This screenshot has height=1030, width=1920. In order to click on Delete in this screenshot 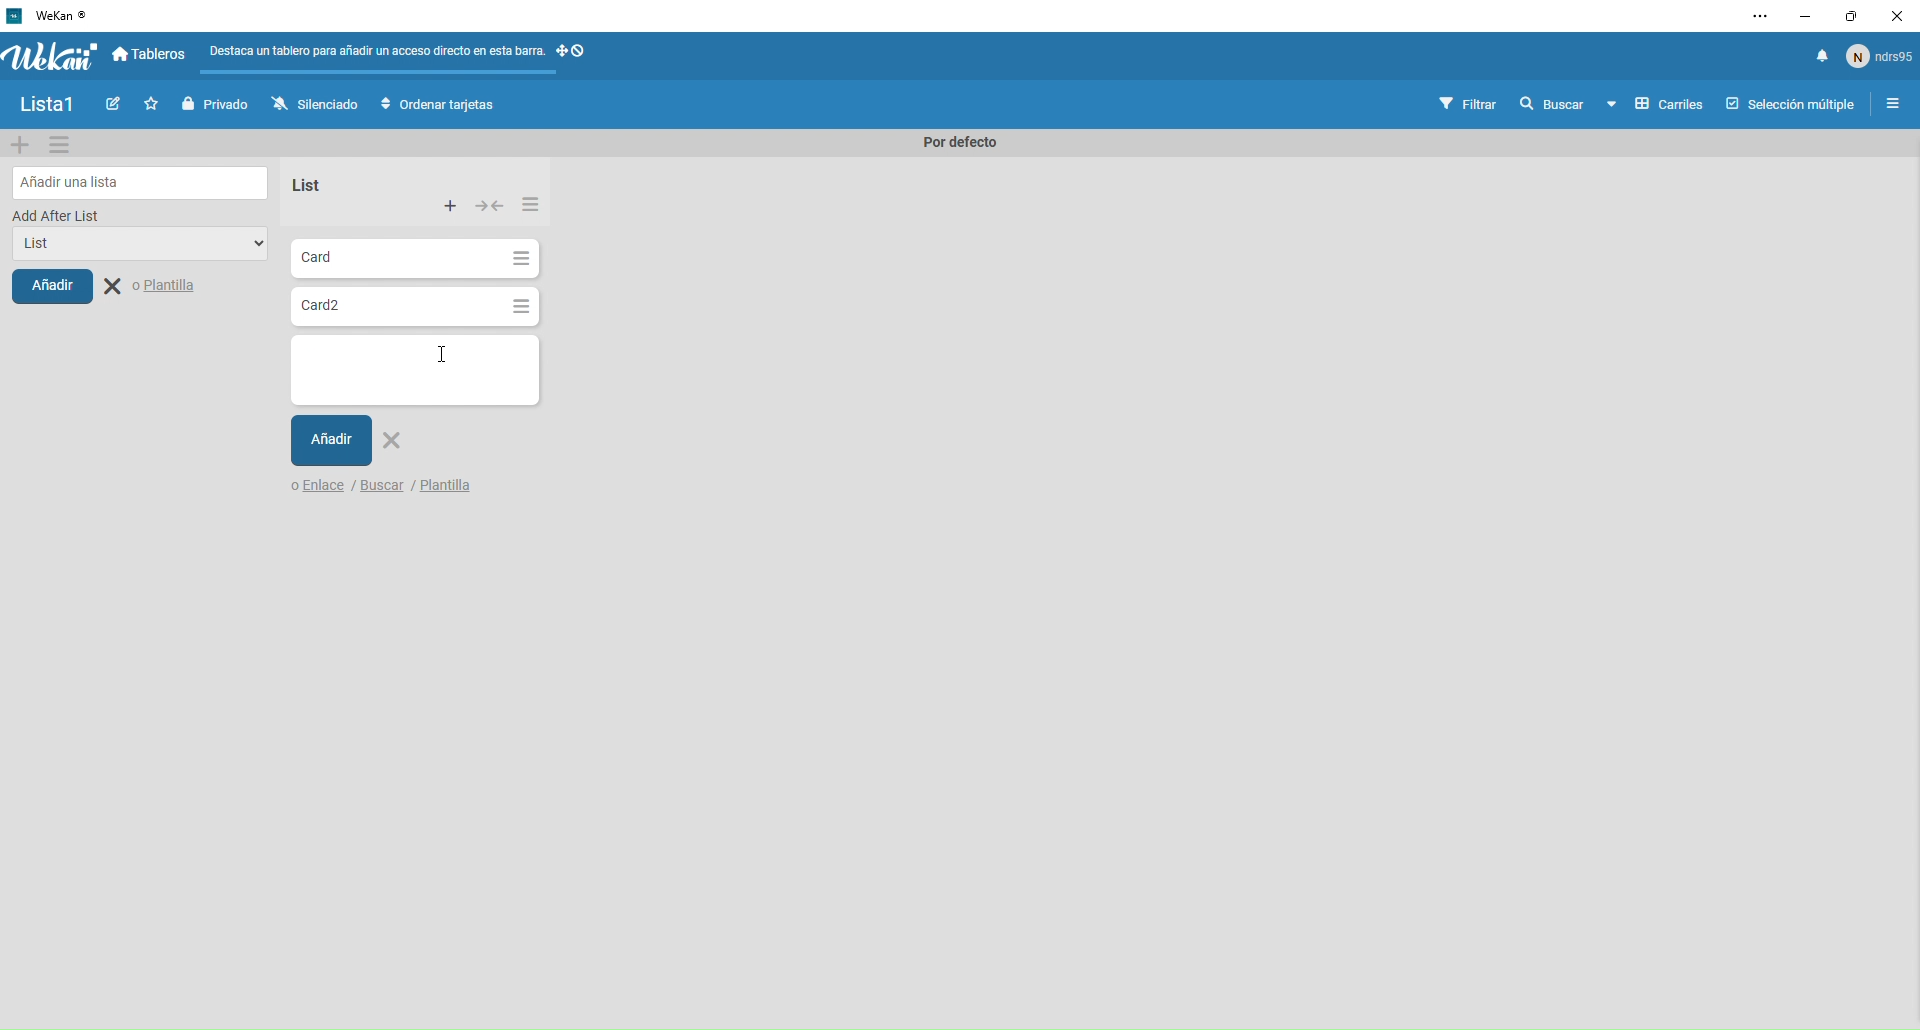, I will do `click(394, 441)`.